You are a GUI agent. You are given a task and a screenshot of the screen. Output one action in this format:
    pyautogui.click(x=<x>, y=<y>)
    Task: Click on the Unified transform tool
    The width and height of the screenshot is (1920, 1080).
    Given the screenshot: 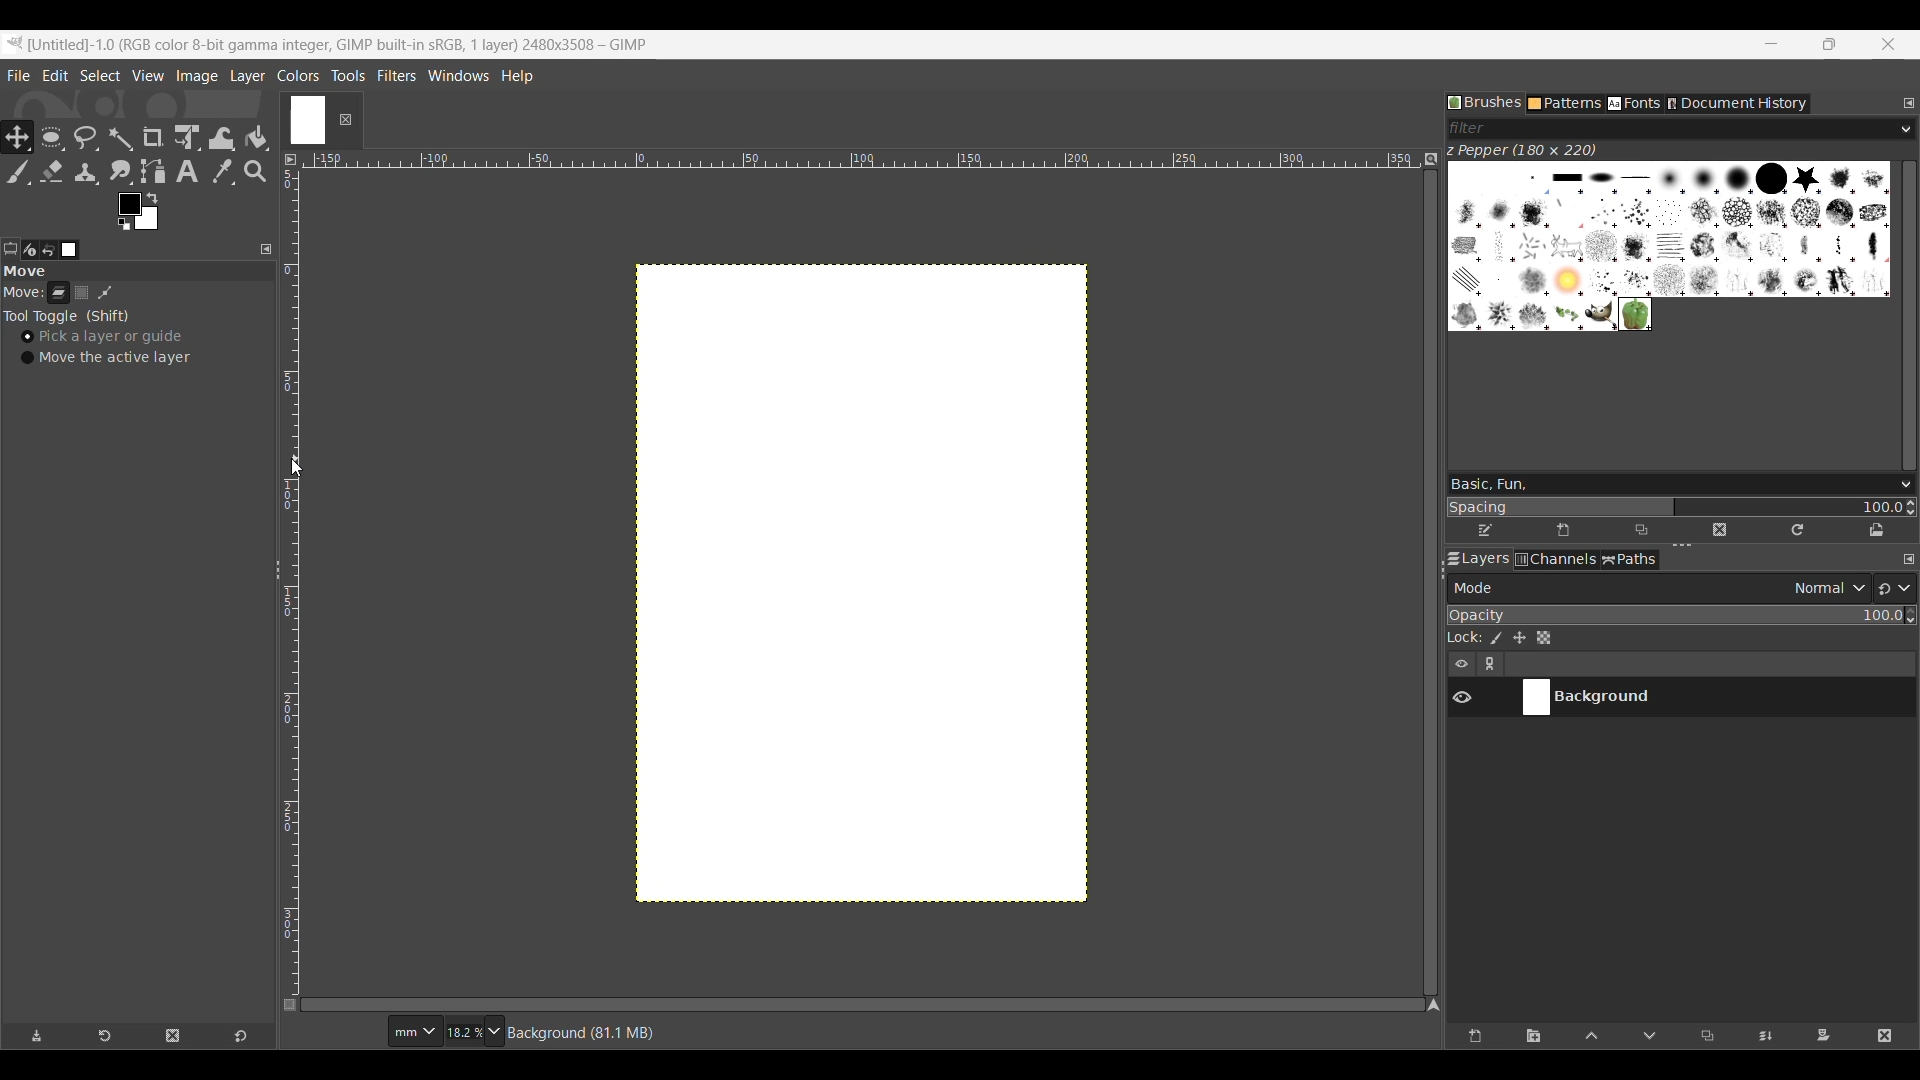 What is the action you would take?
    pyautogui.click(x=186, y=137)
    